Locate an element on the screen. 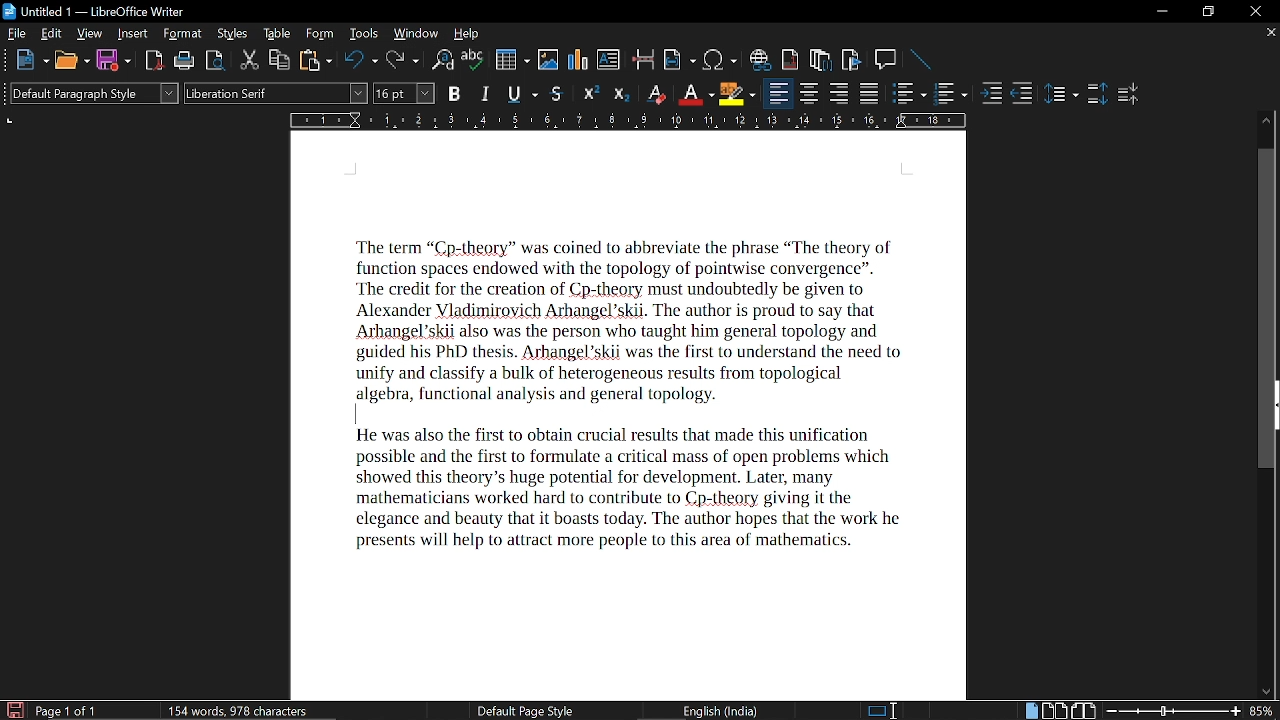  toggle unordered list is located at coordinates (951, 94).